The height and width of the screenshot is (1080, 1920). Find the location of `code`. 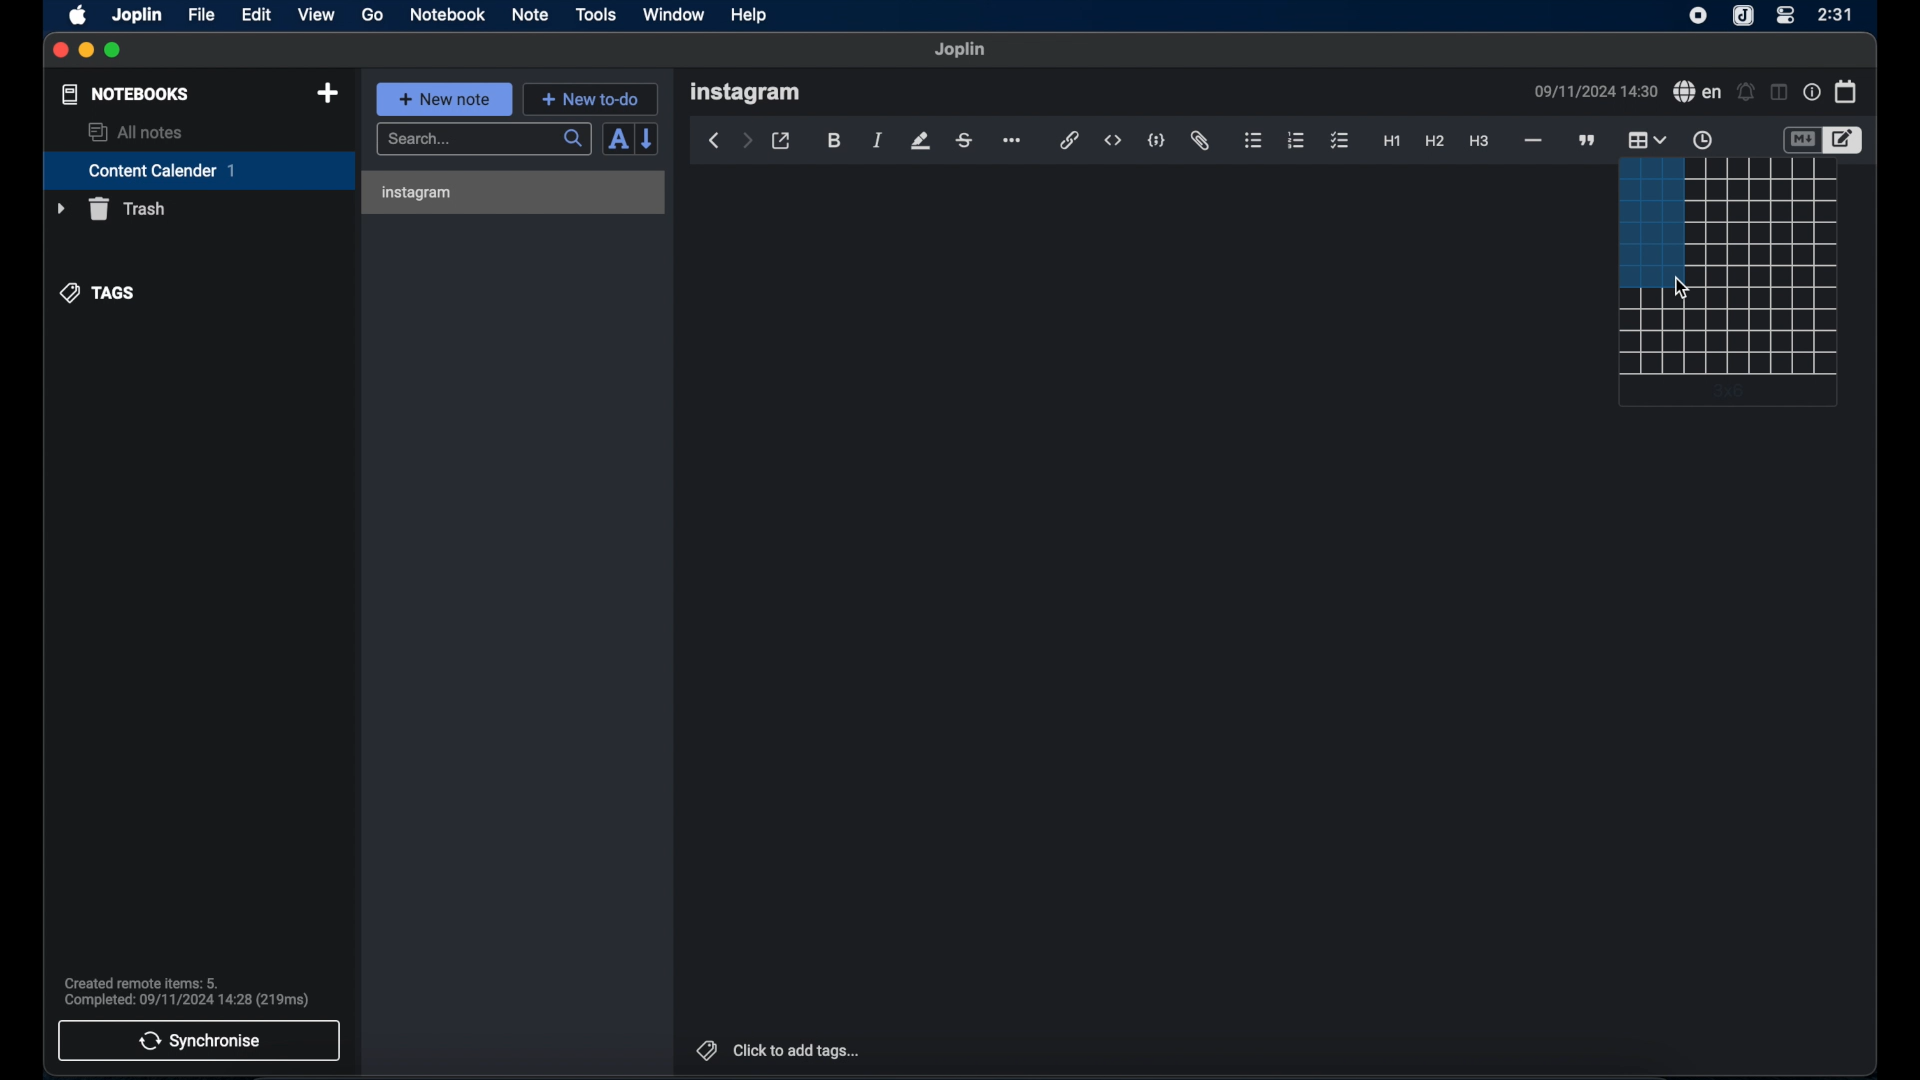

code is located at coordinates (1155, 140).